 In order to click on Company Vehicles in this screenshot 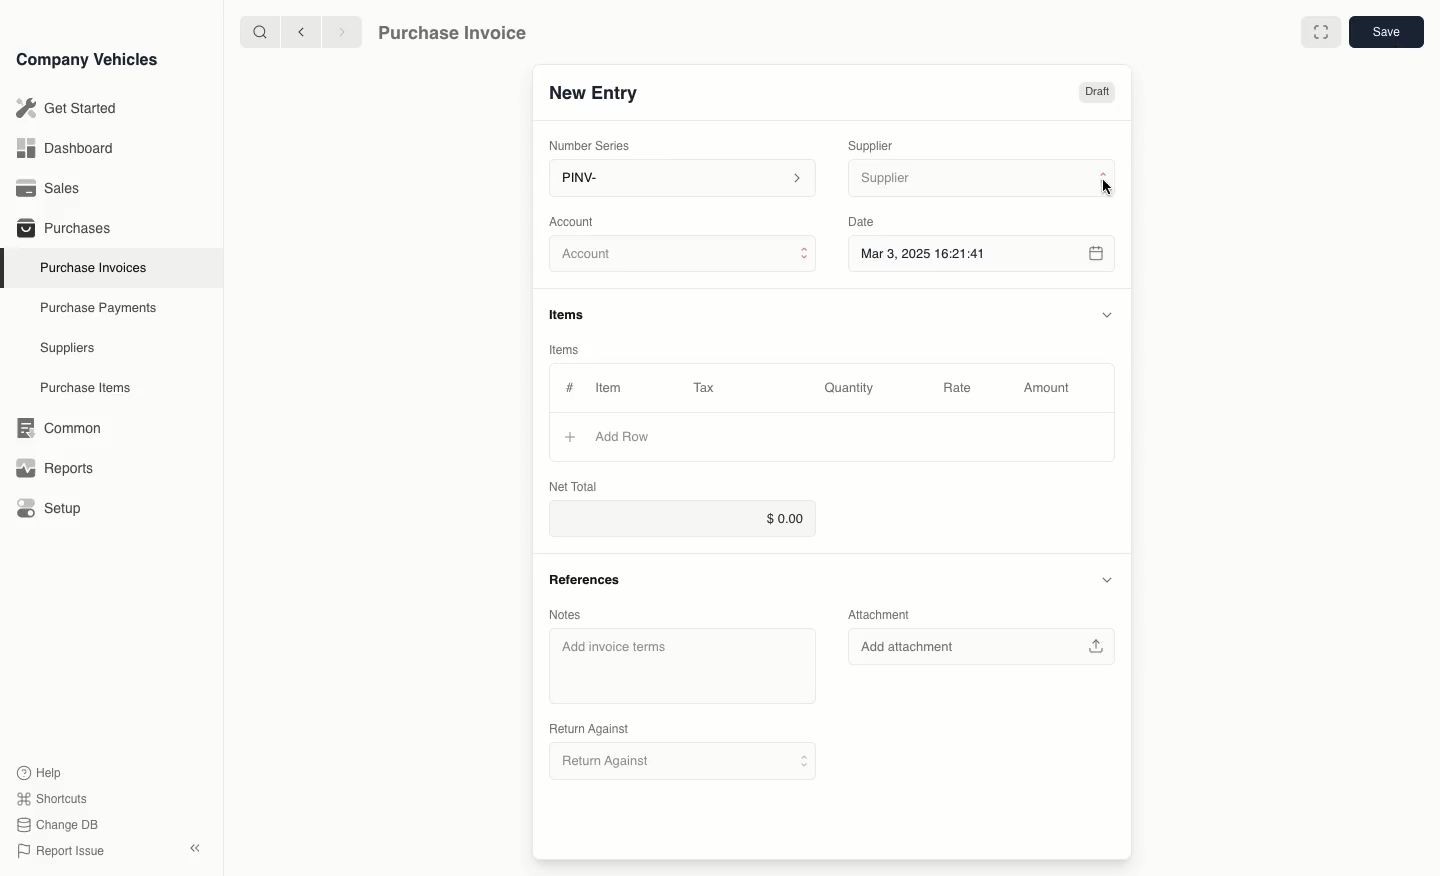, I will do `click(87, 59)`.